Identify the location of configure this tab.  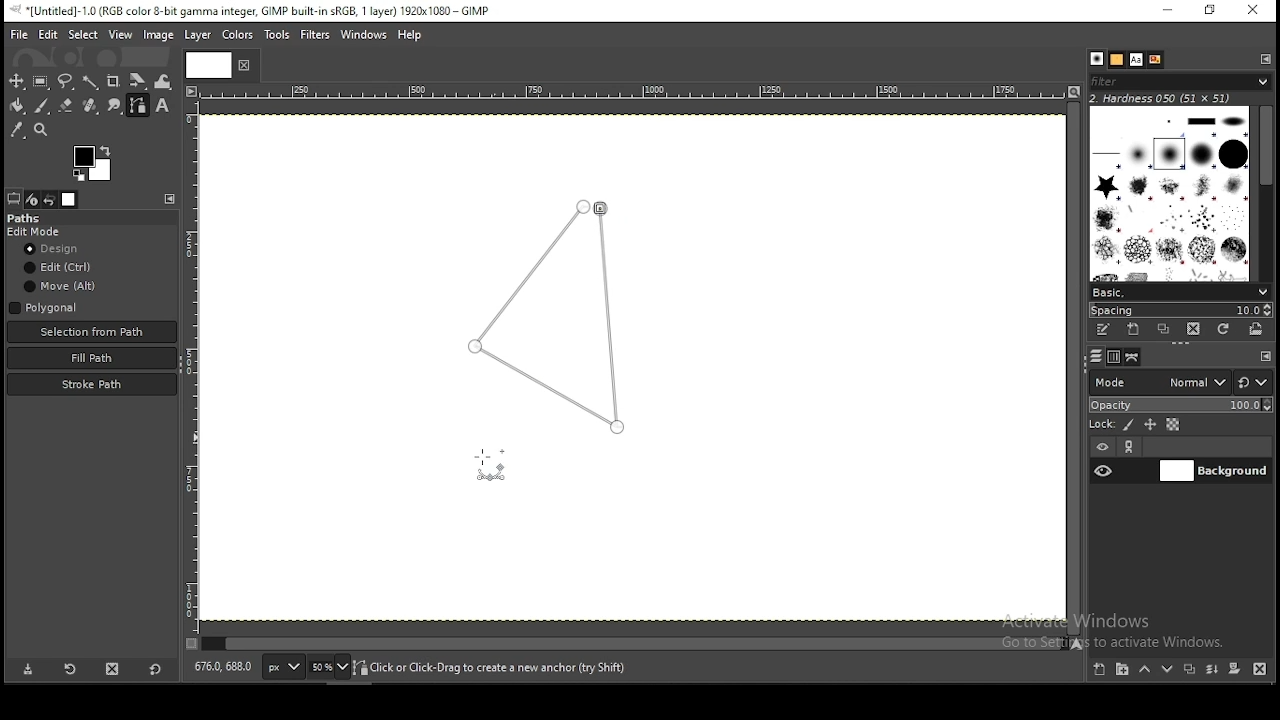
(172, 199).